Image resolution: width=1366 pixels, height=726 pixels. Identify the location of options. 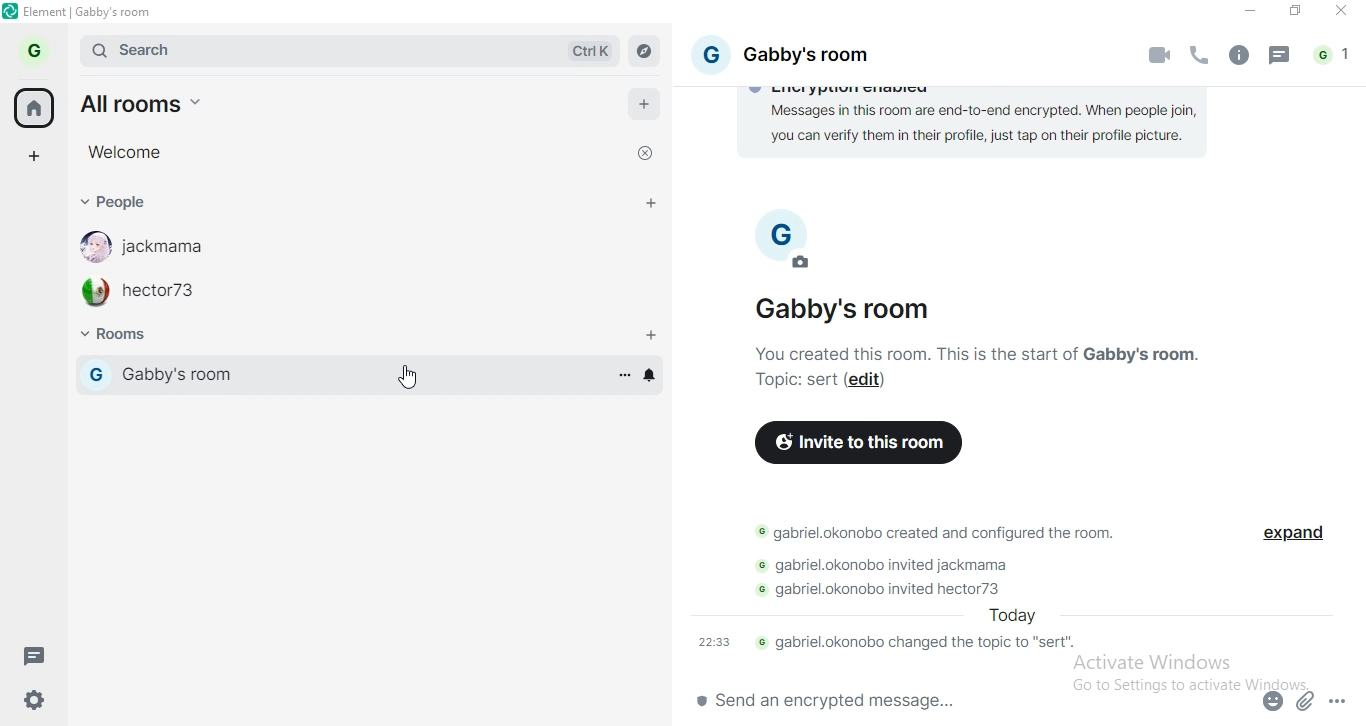
(623, 374).